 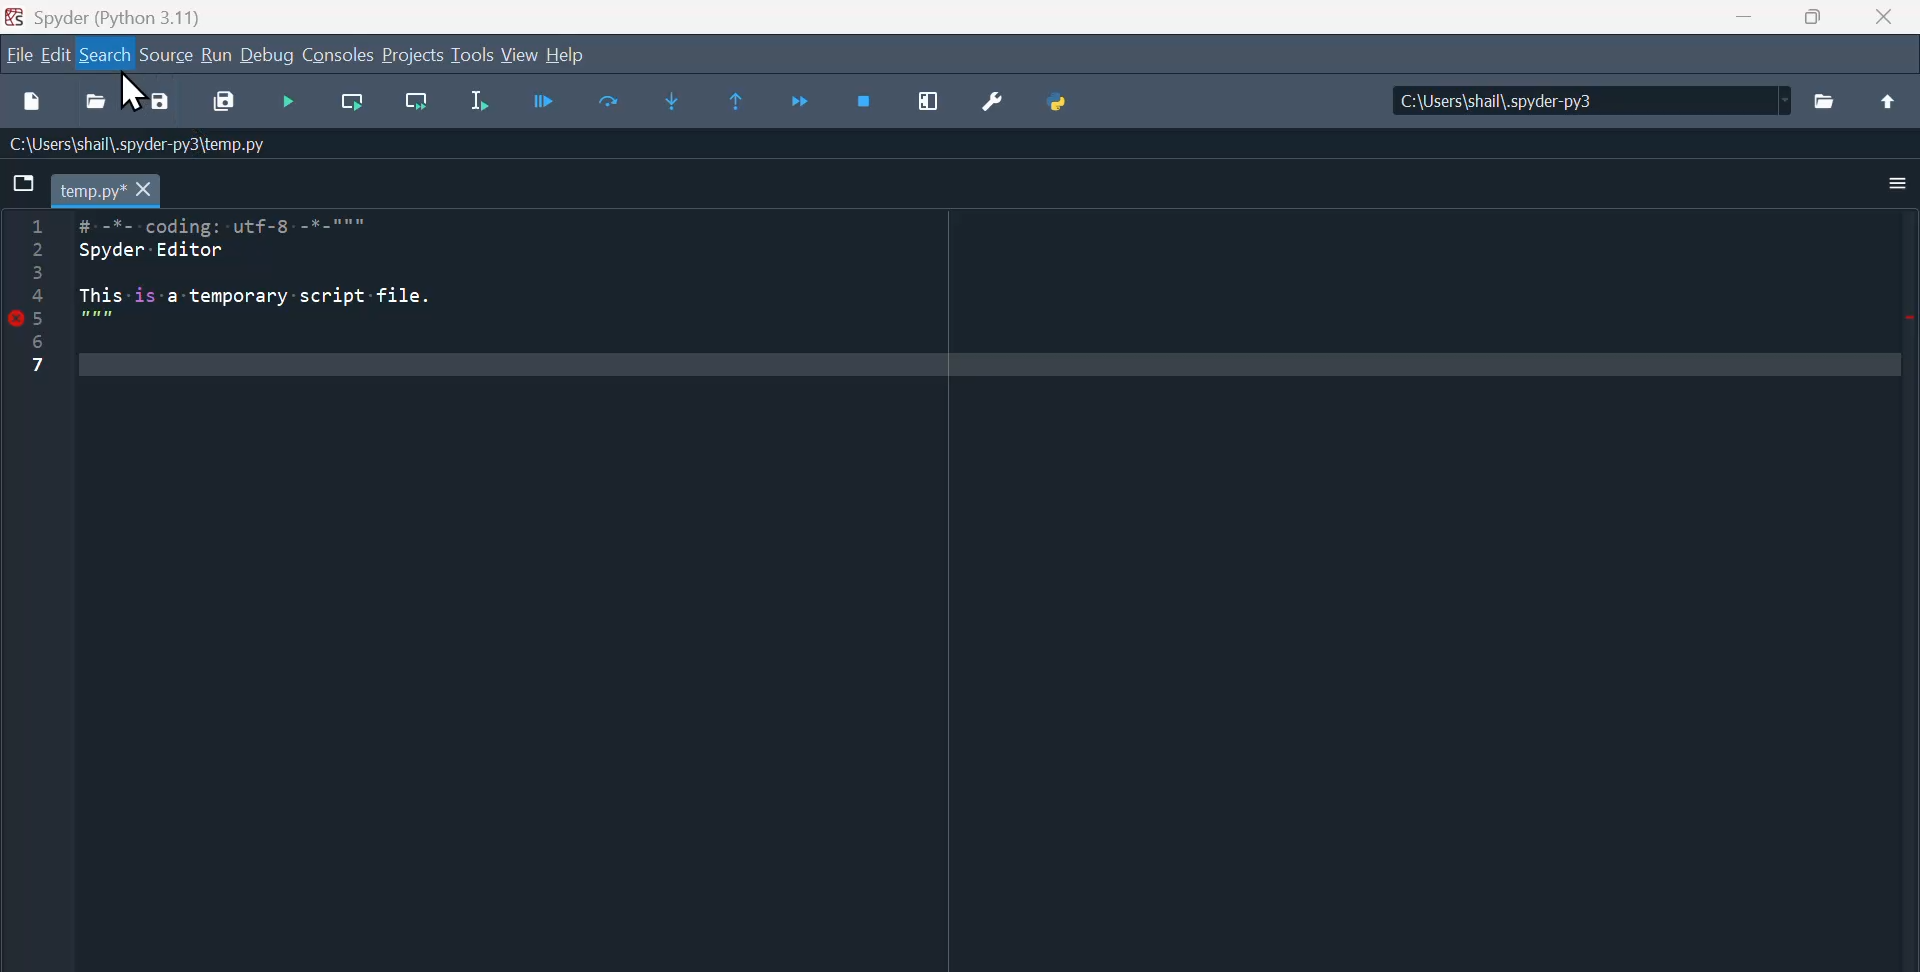 I want to click on Run, so click(x=216, y=58).